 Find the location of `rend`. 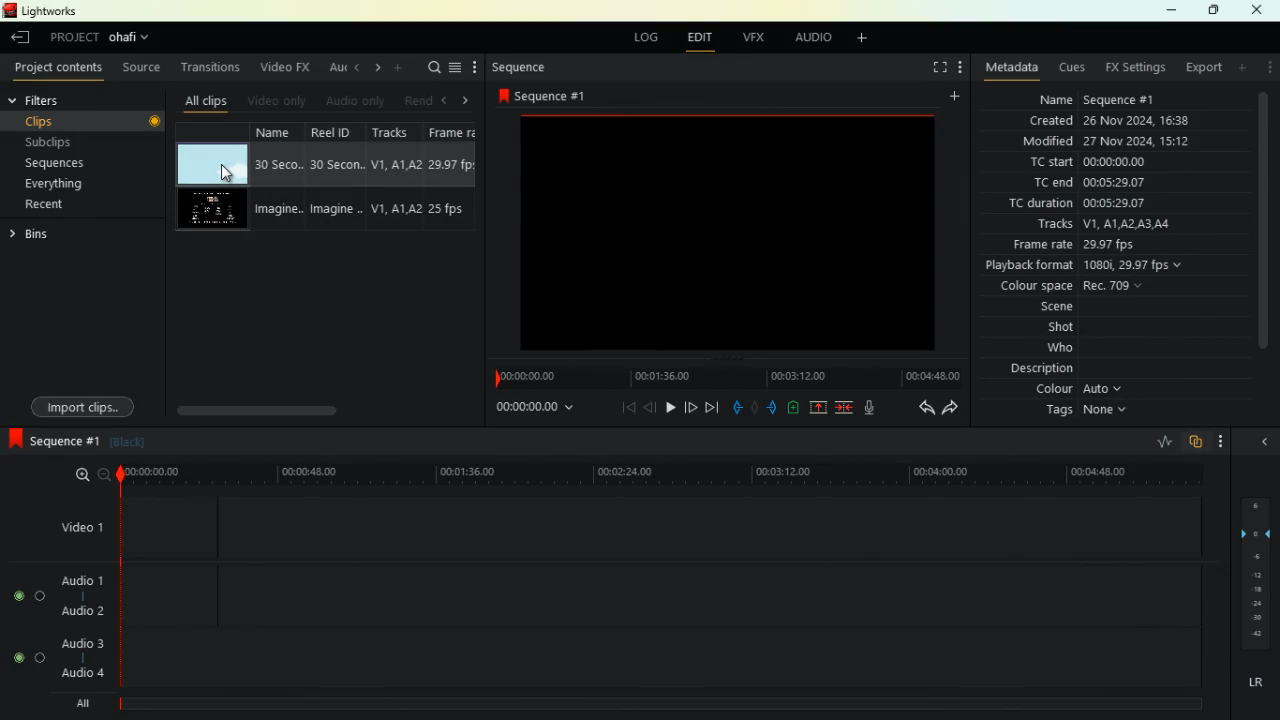

rend is located at coordinates (419, 100).